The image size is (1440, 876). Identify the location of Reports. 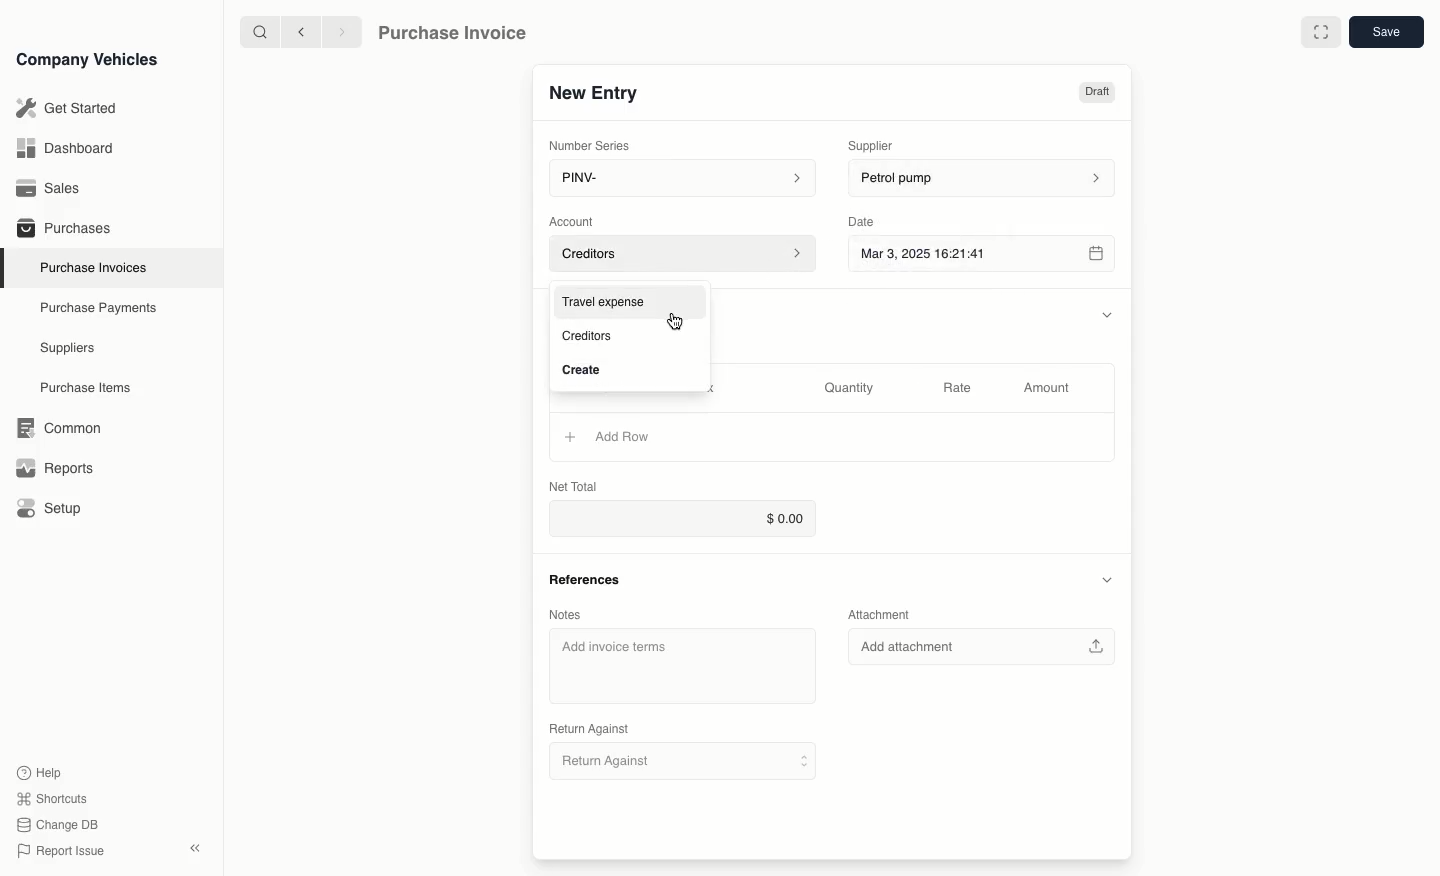
(55, 468).